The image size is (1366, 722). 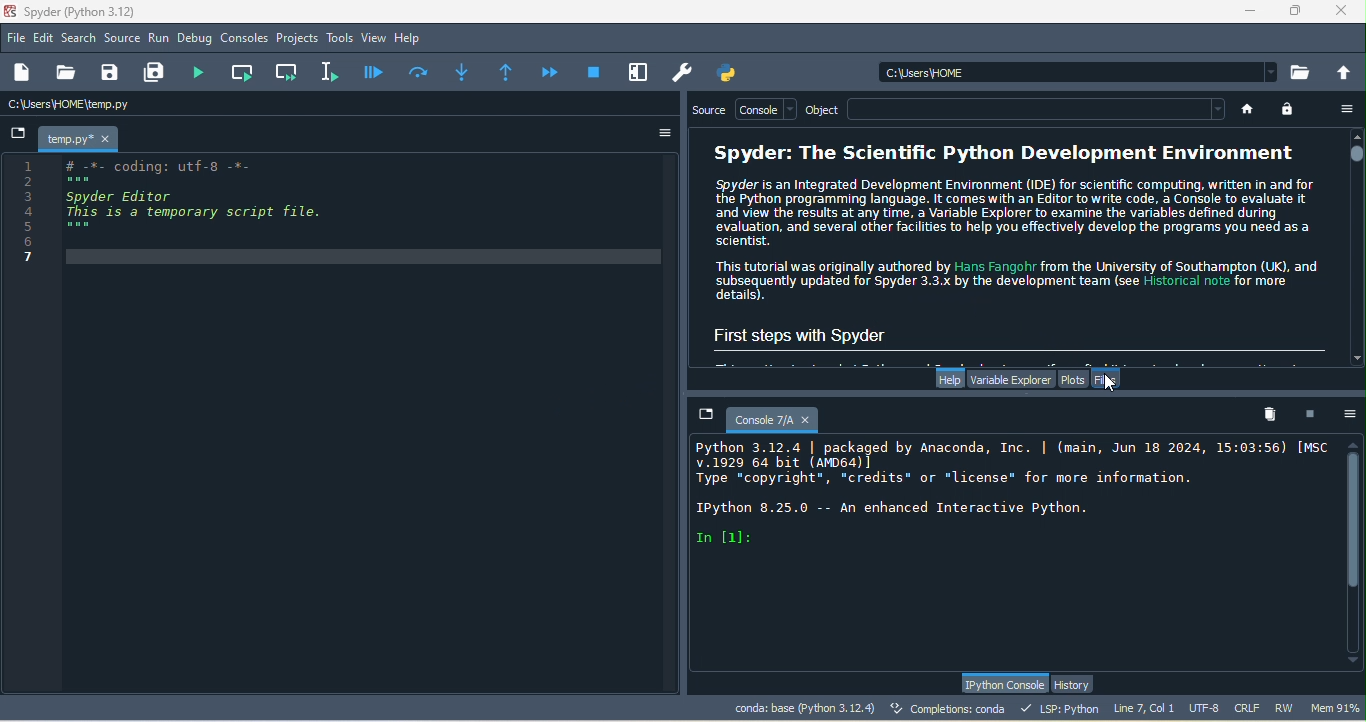 What do you see at coordinates (1246, 109) in the screenshot?
I see `home` at bounding box center [1246, 109].